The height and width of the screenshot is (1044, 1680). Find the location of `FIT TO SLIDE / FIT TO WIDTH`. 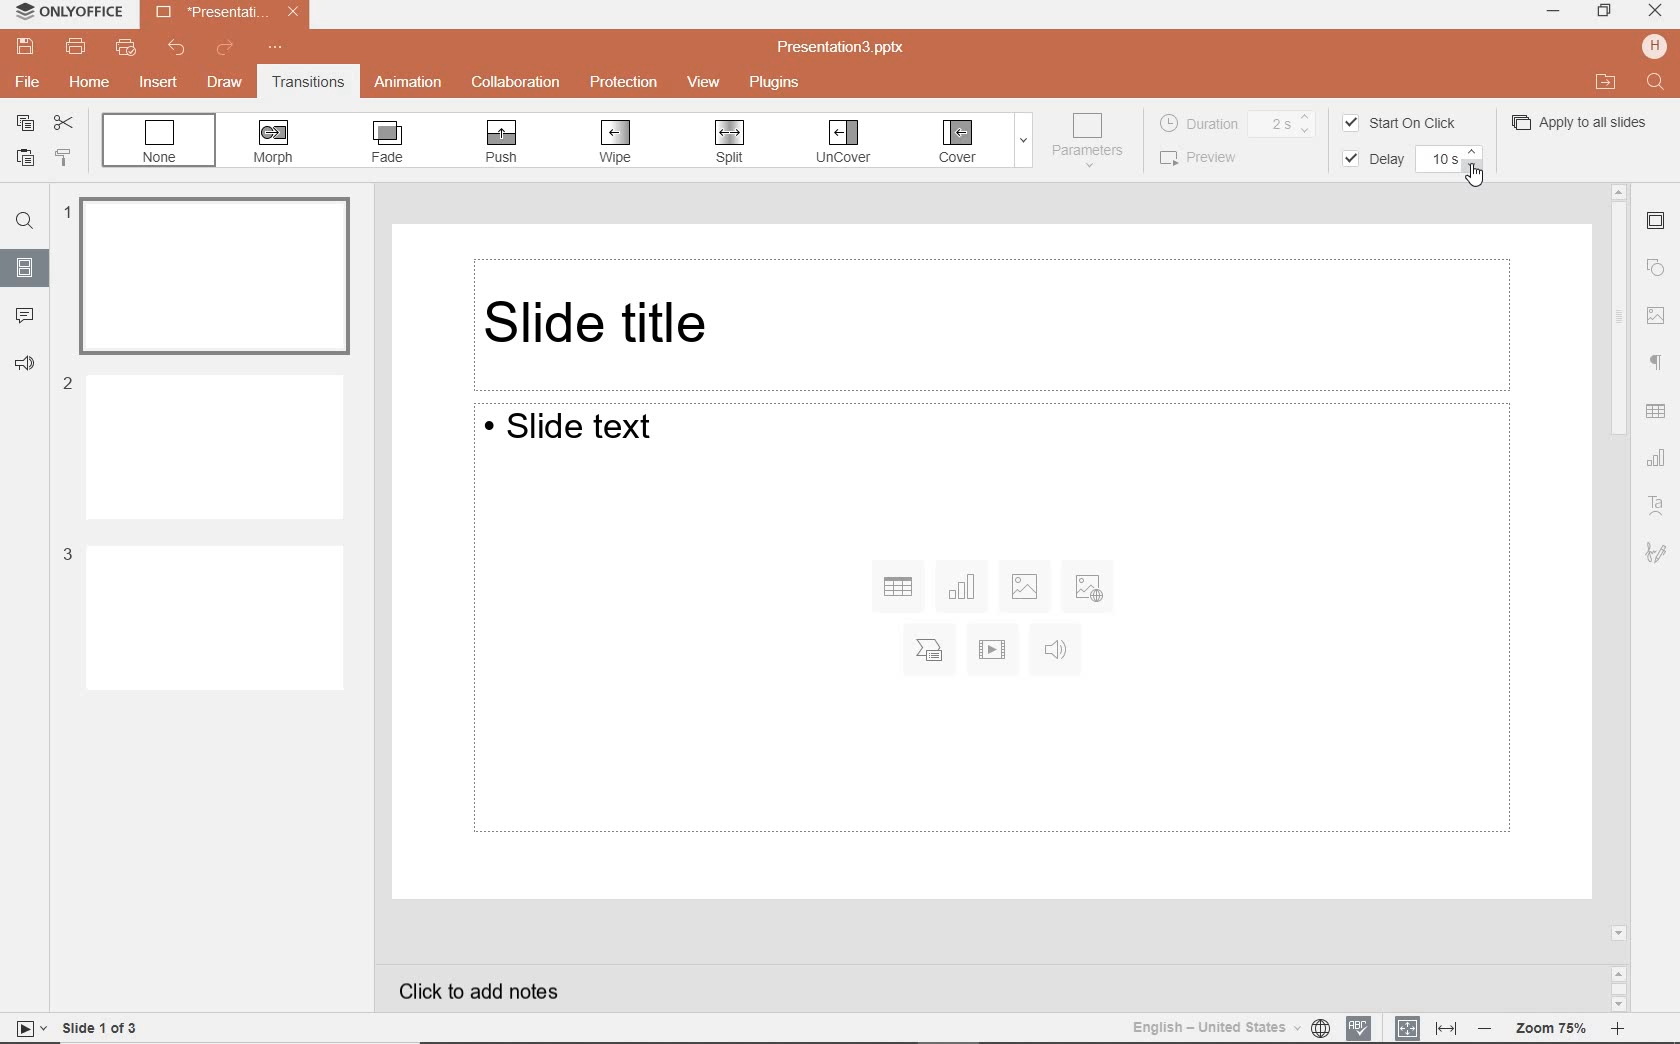

FIT TO SLIDE / FIT TO WIDTH is located at coordinates (1427, 1027).